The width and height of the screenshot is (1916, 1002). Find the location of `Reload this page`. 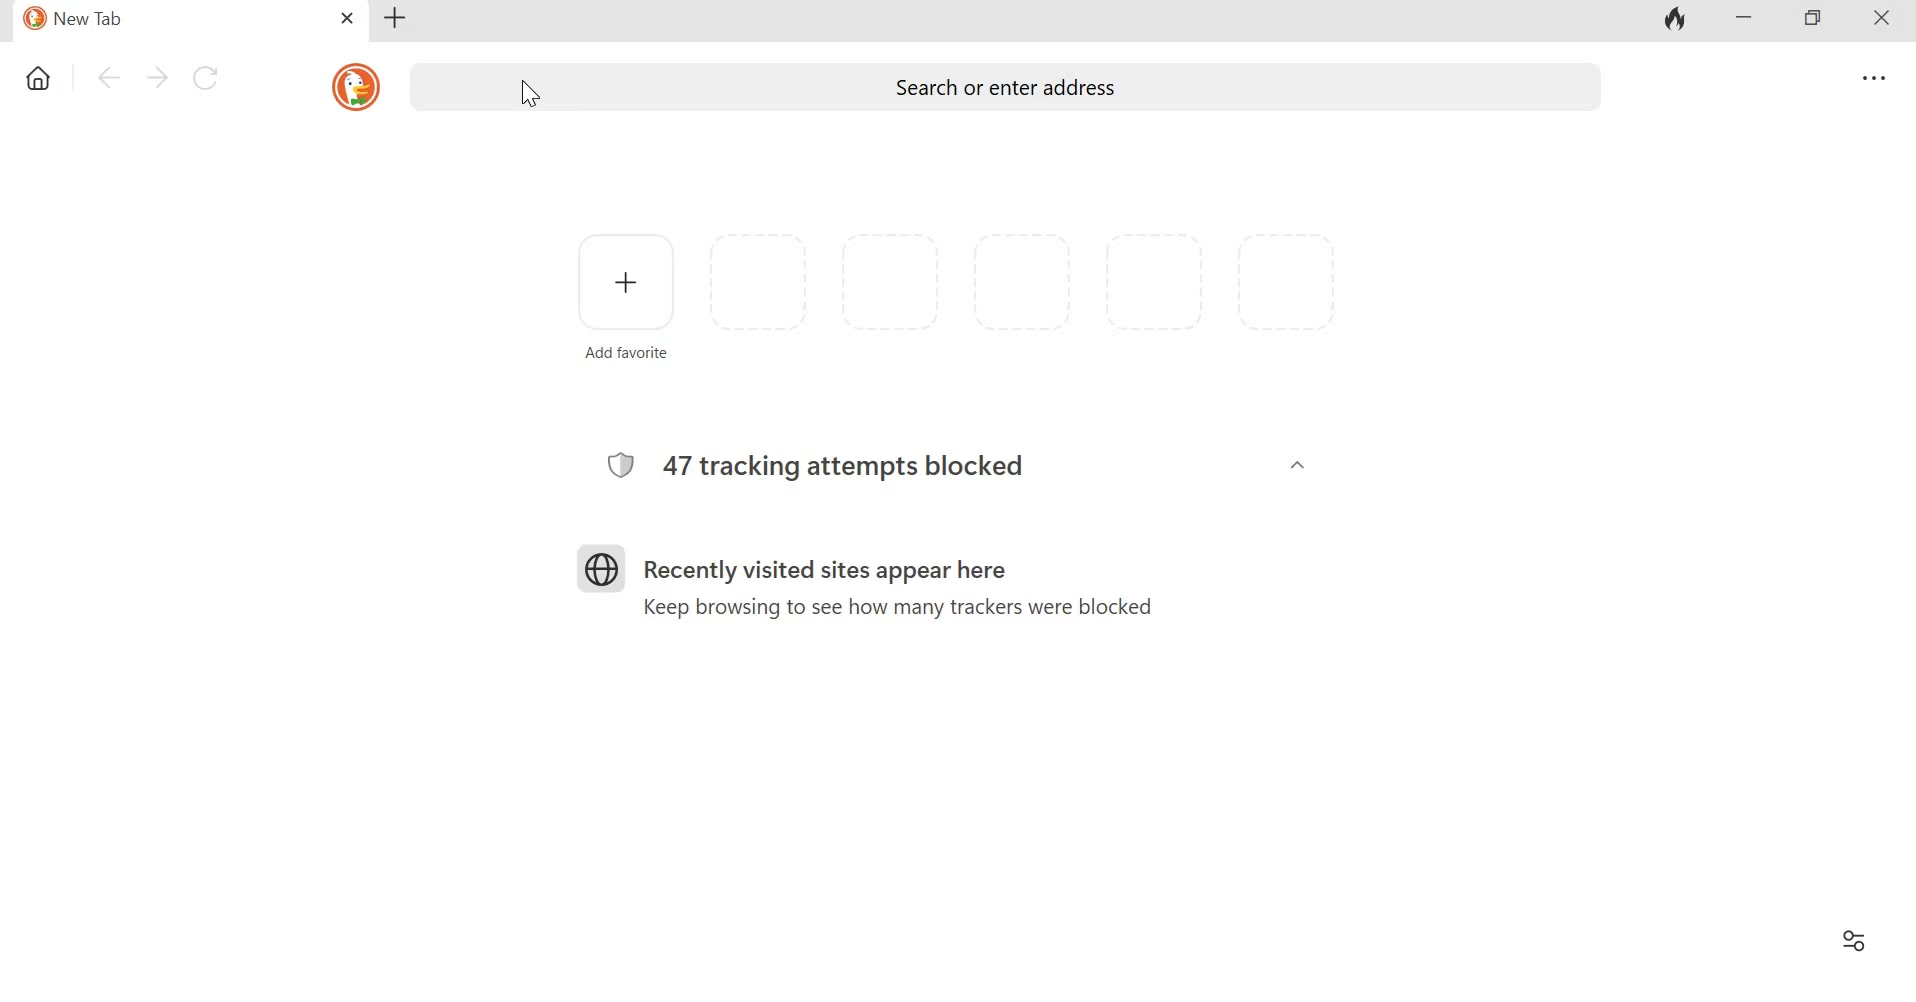

Reload this page is located at coordinates (204, 78).